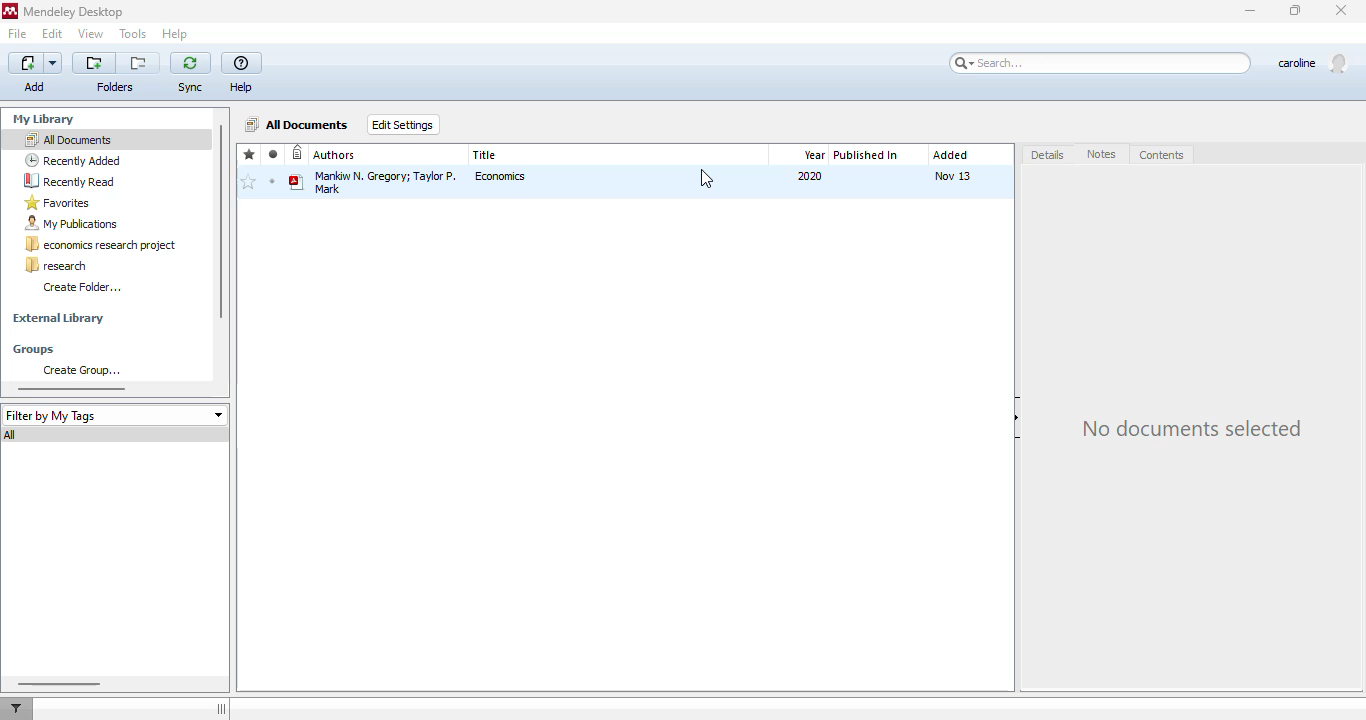 This screenshot has height=720, width=1366. What do you see at coordinates (1101, 63) in the screenshot?
I see `search` at bounding box center [1101, 63].